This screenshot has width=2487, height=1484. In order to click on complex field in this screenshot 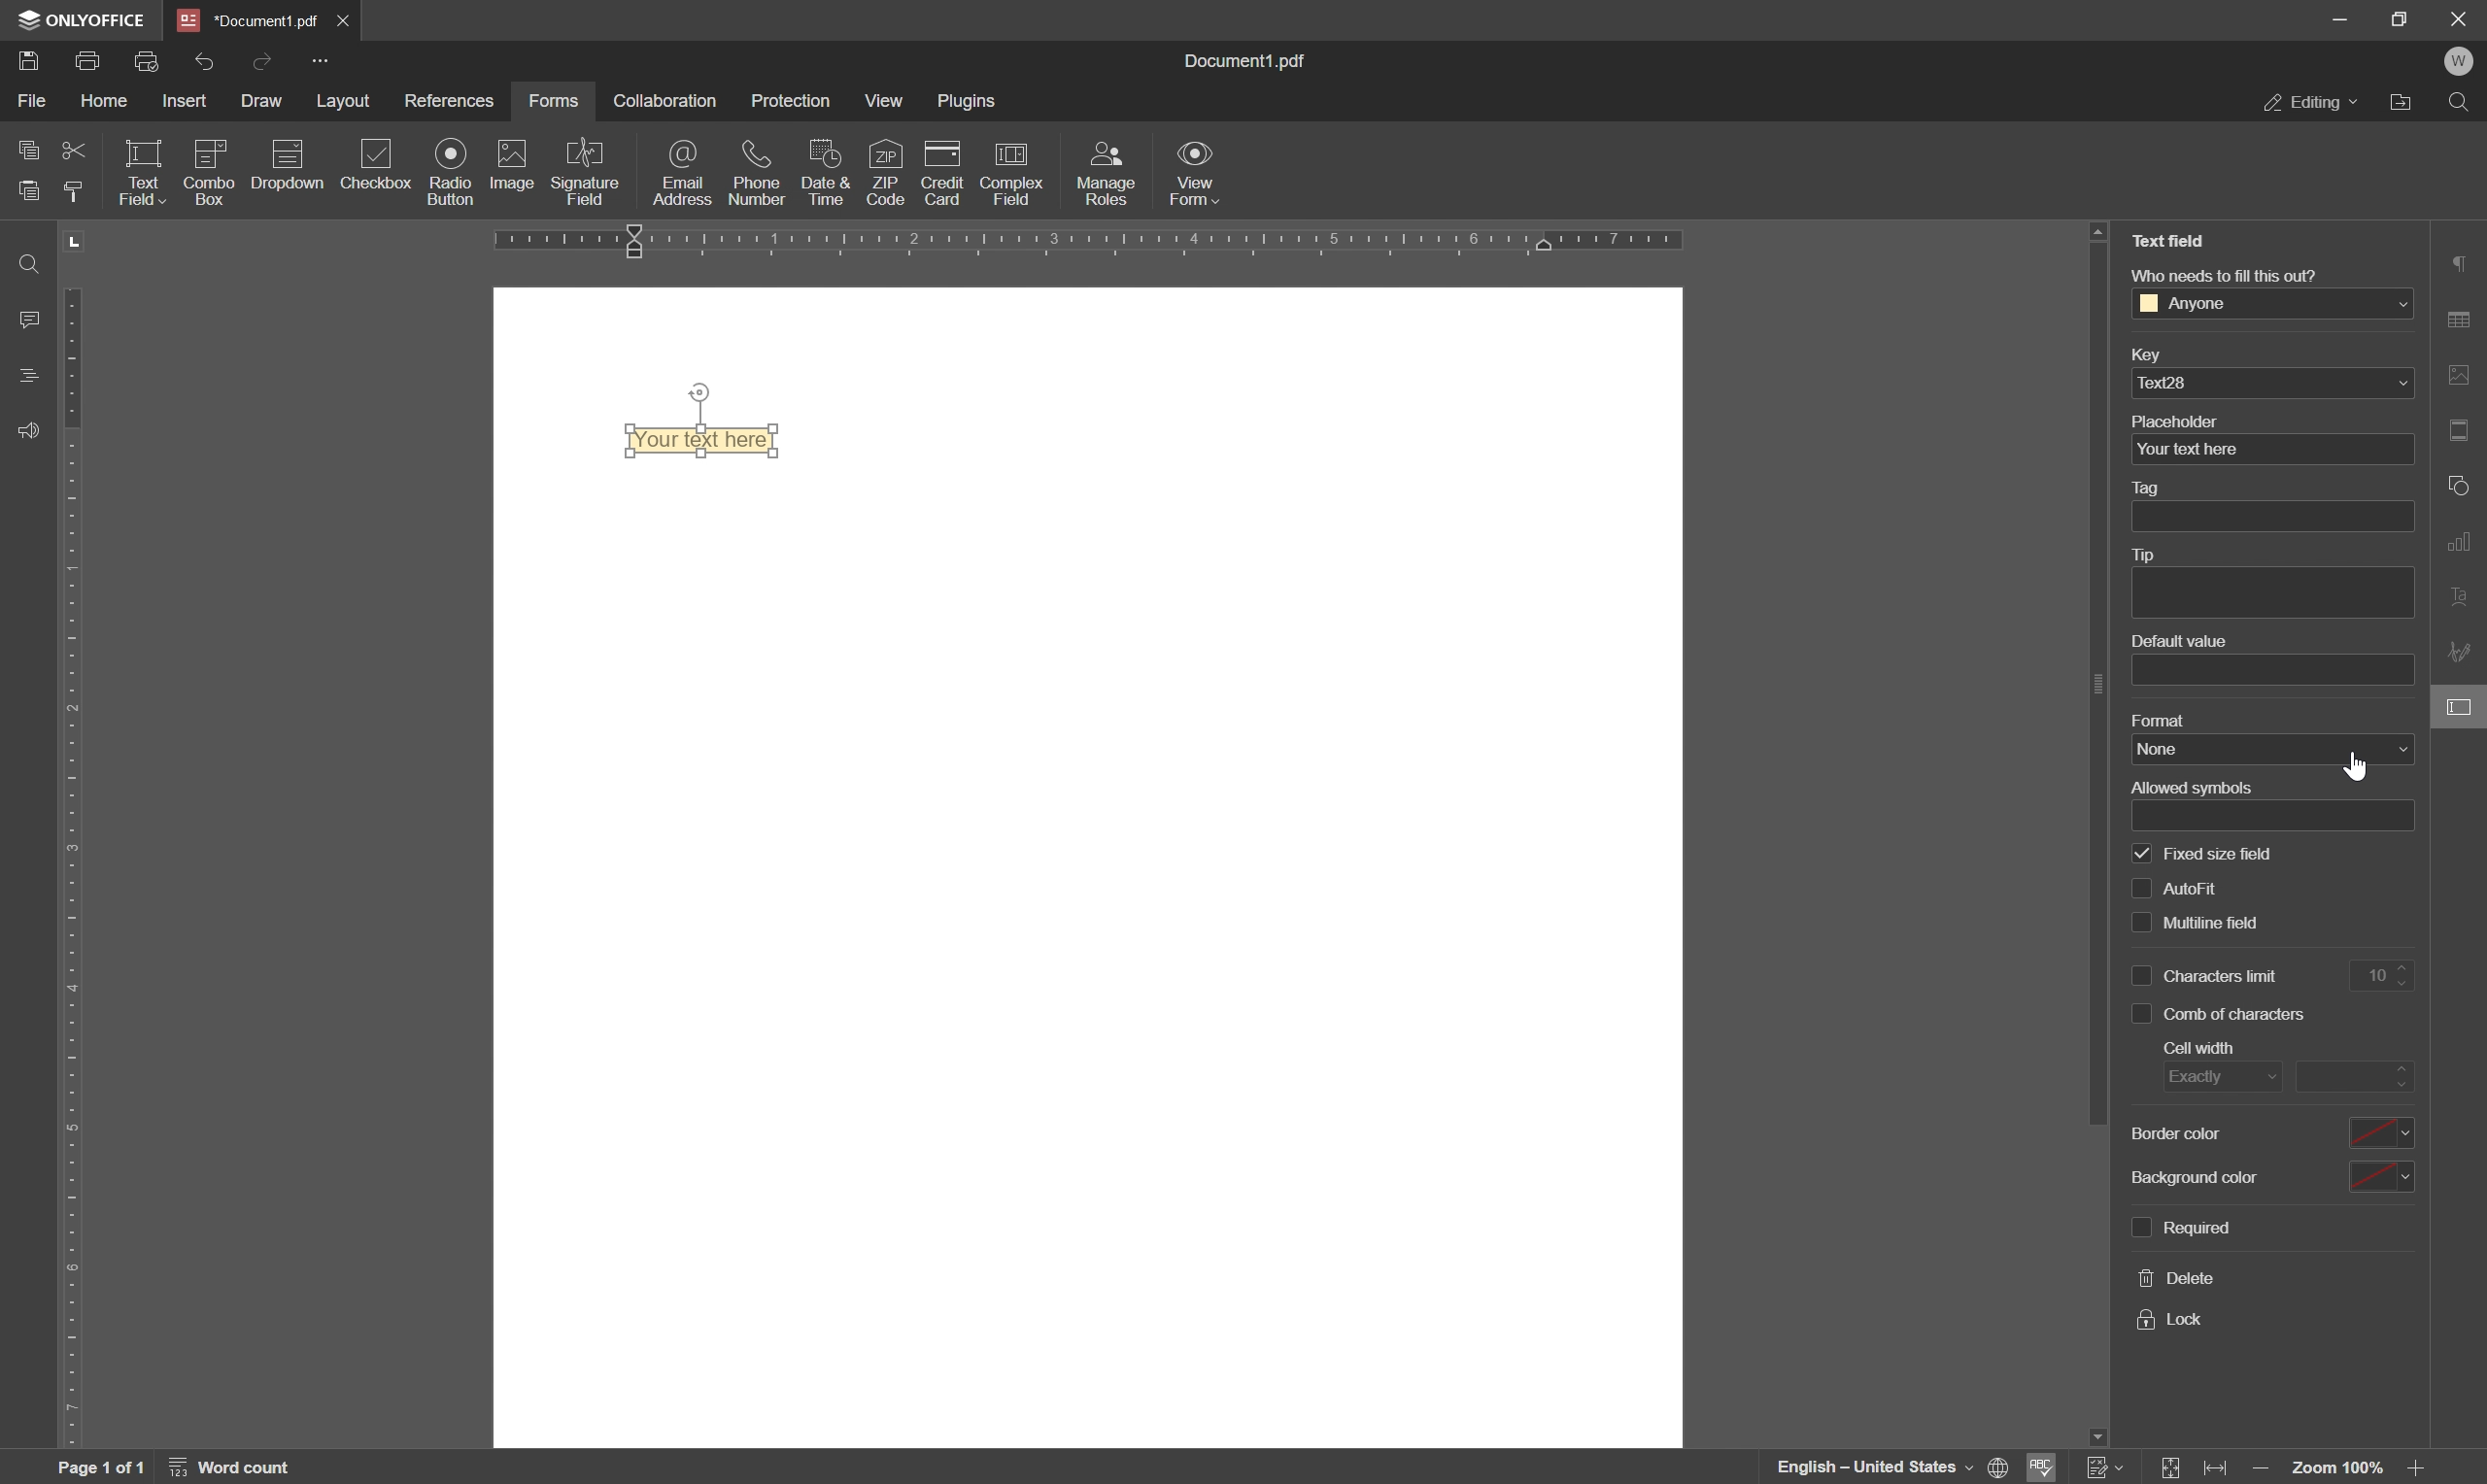, I will do `click(1017, 171)`.